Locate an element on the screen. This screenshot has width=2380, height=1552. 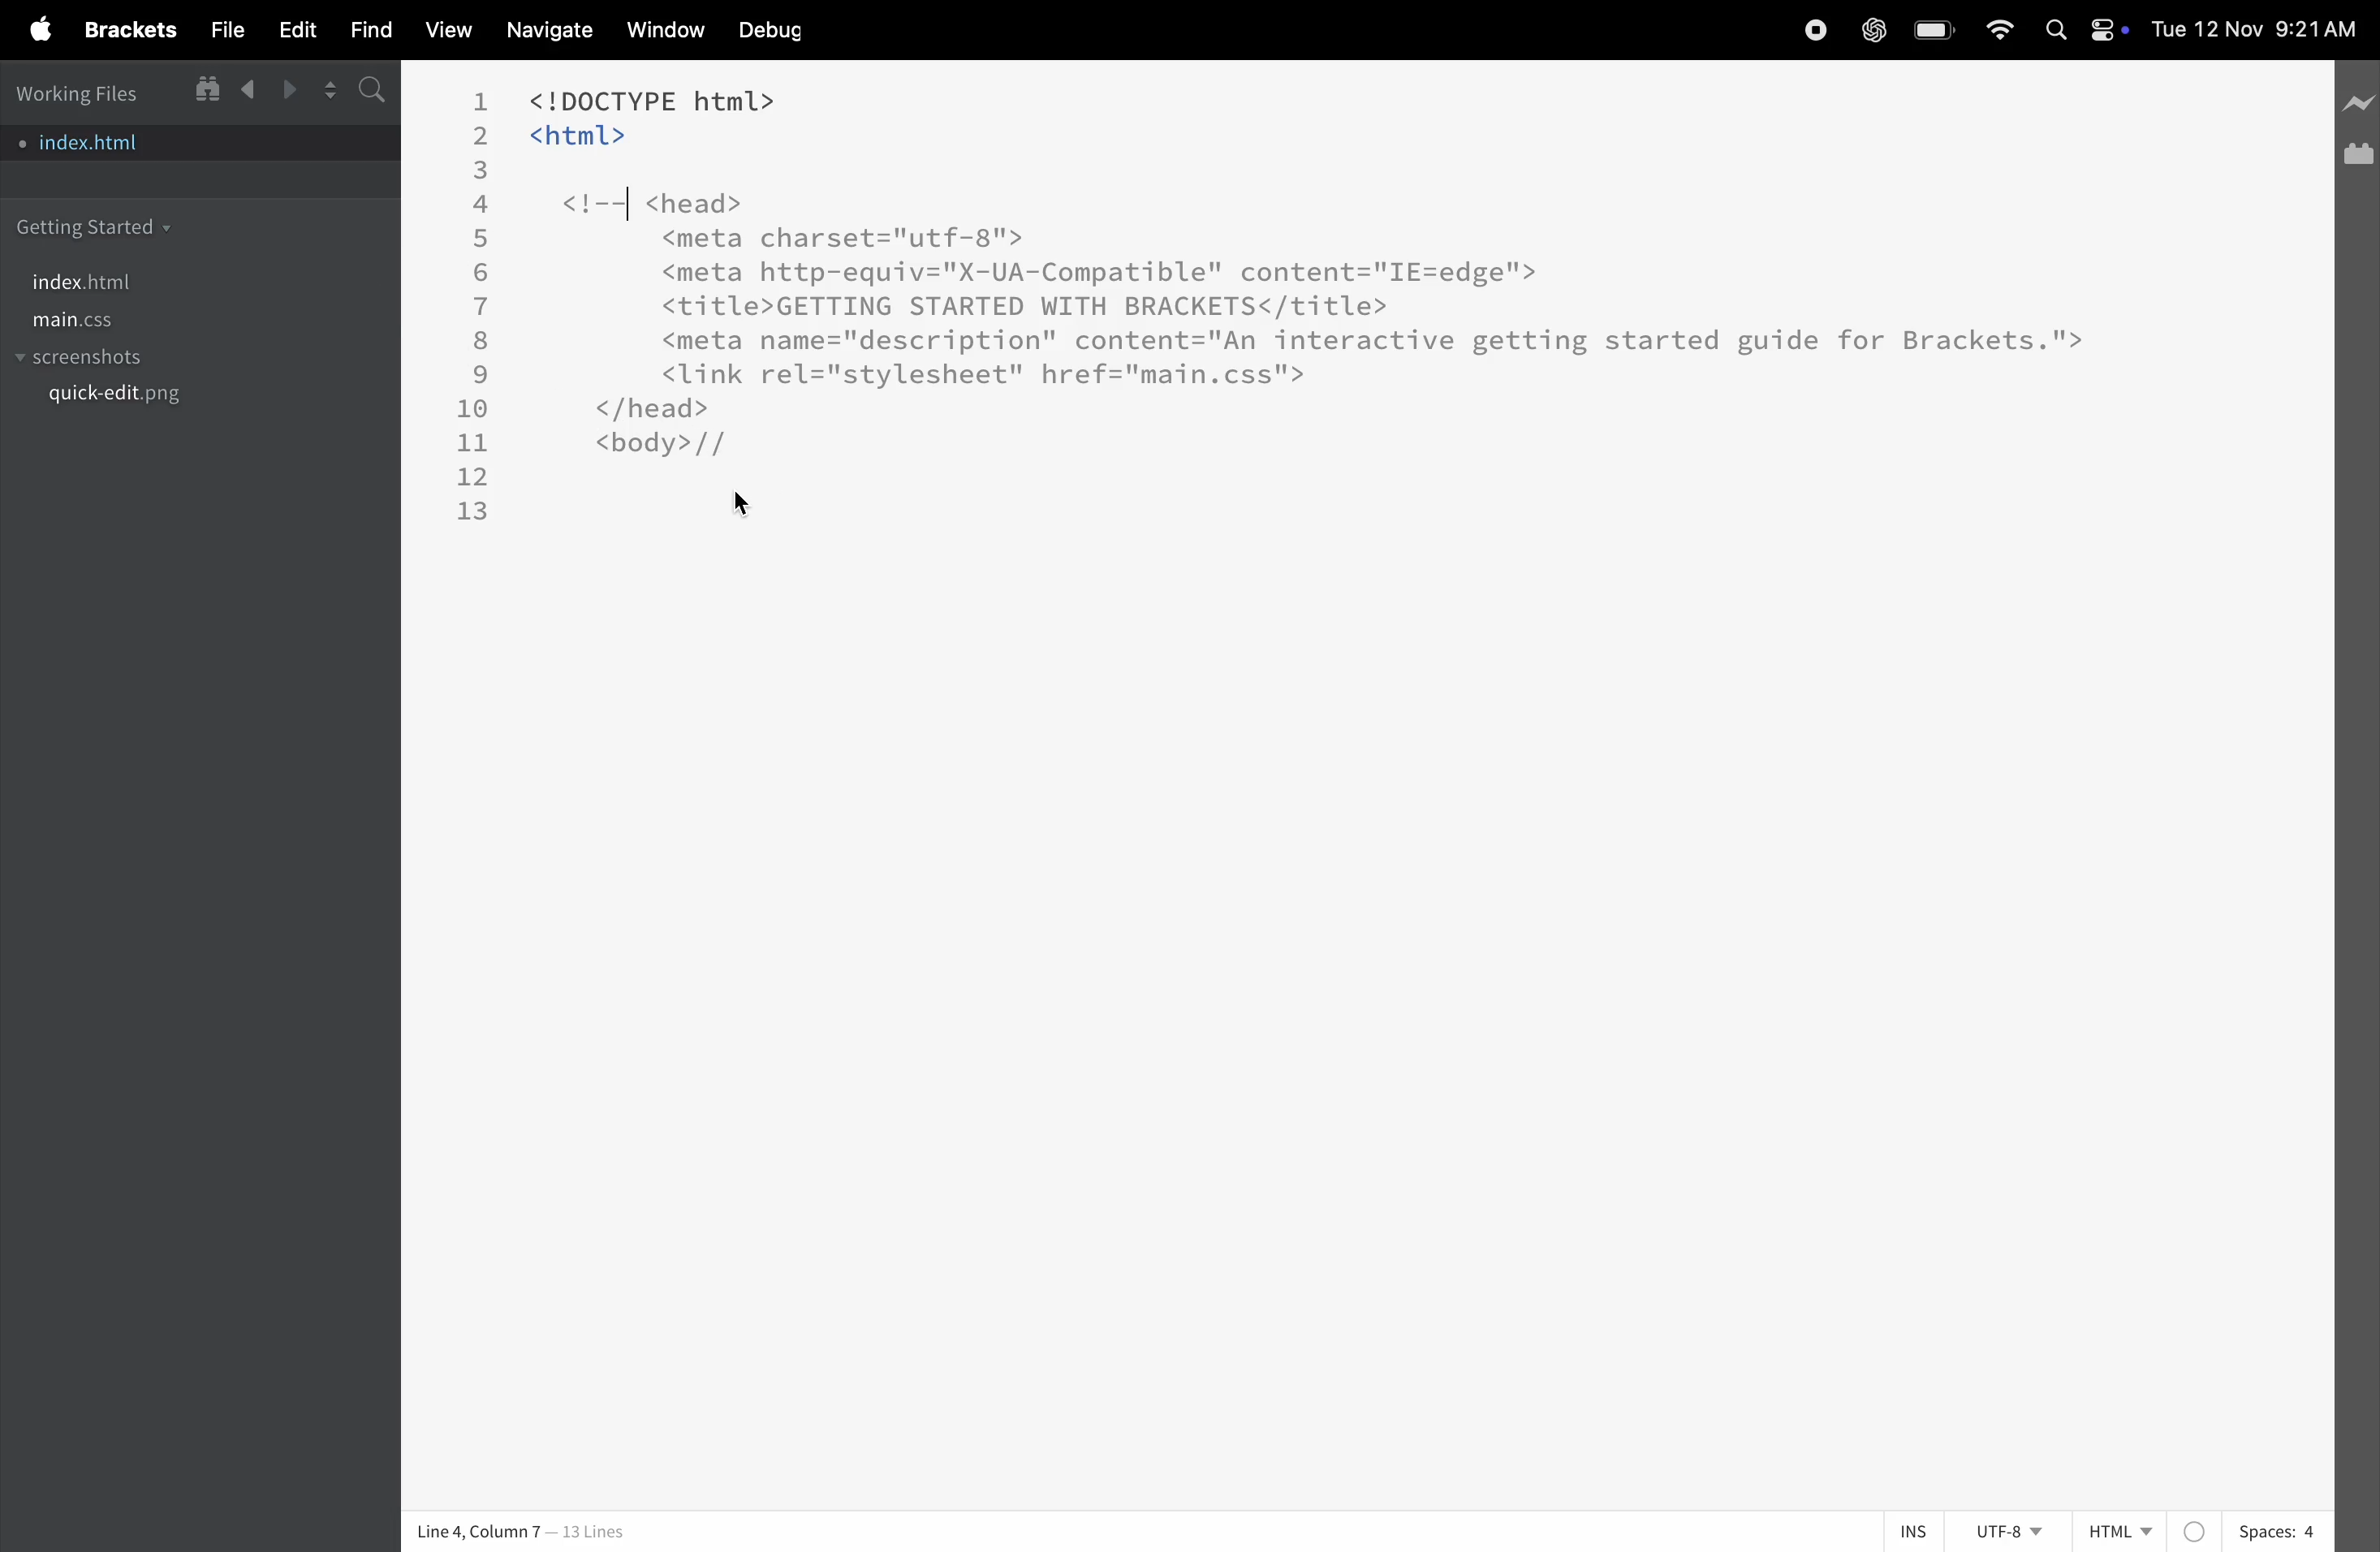
main.css is located at coordinates (128, 319).